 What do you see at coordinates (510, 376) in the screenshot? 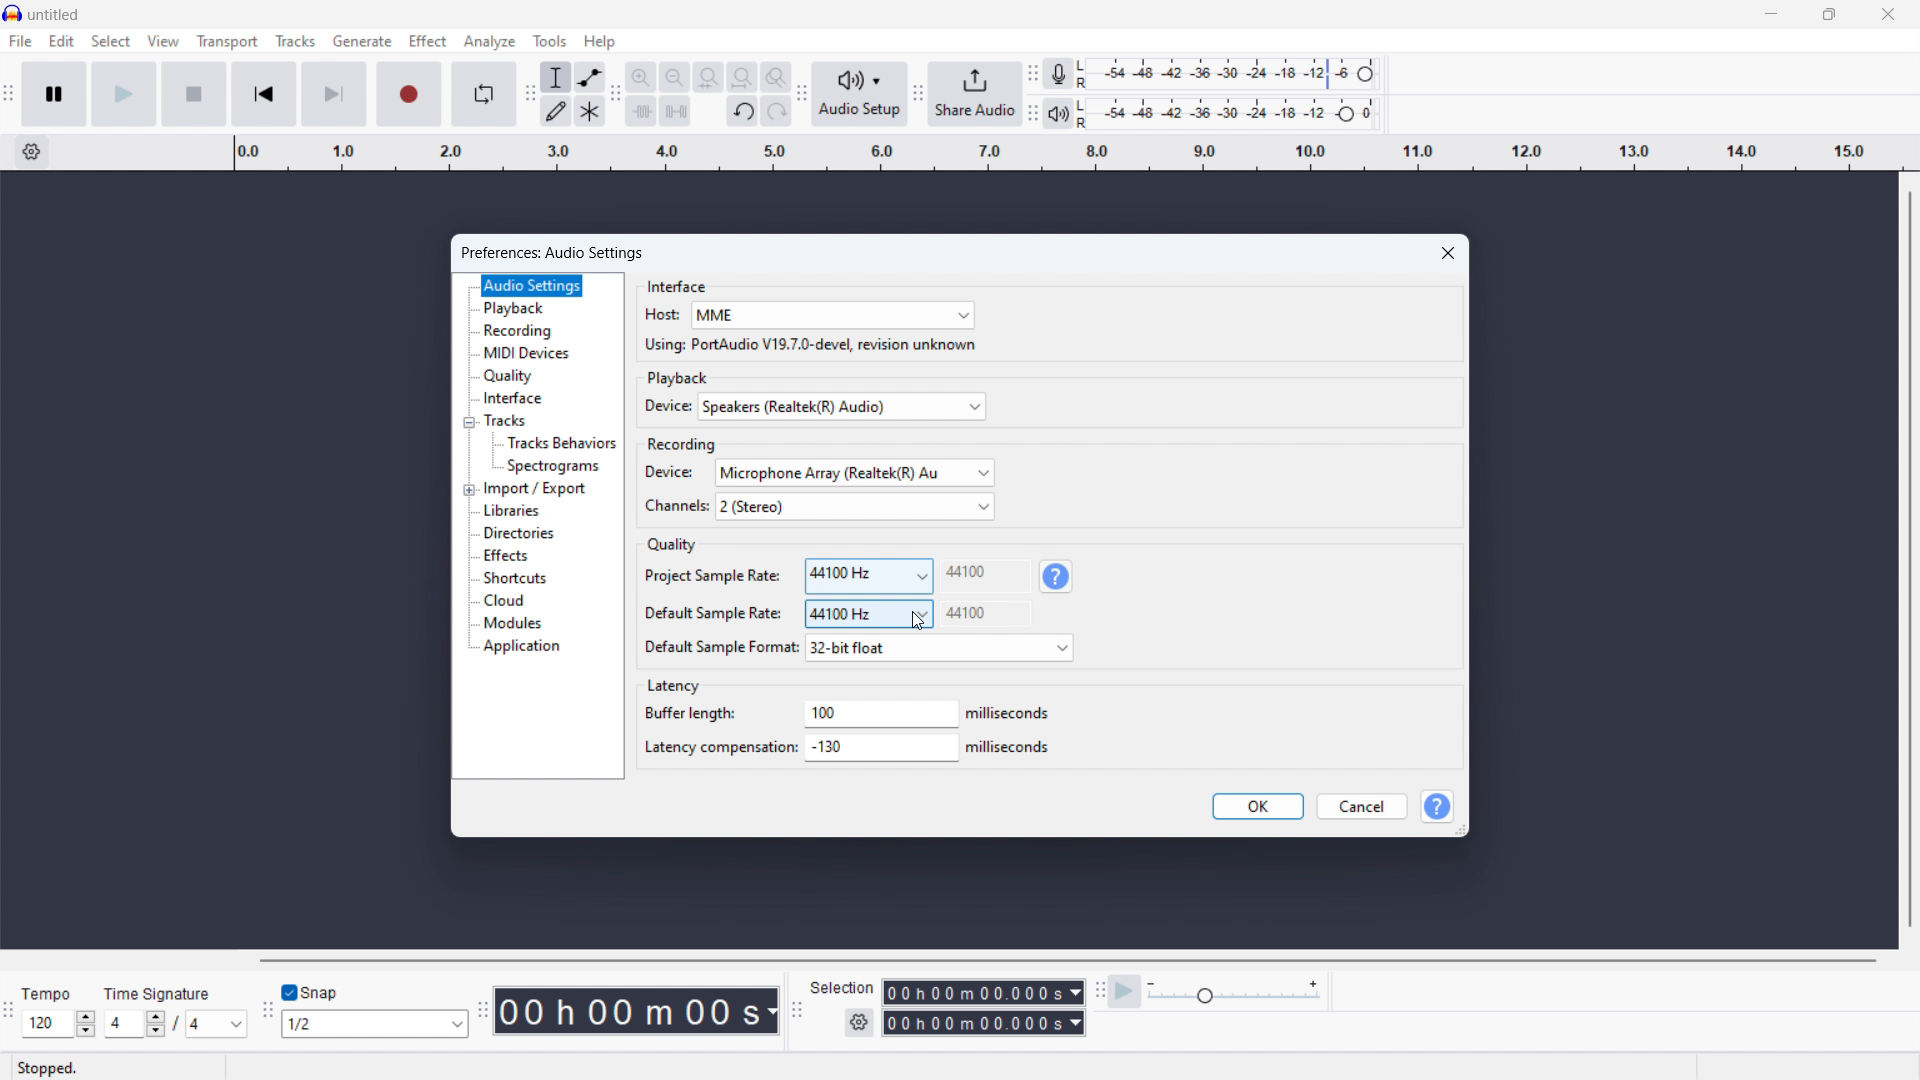
I see `quality` at bounding box center [510, 376].